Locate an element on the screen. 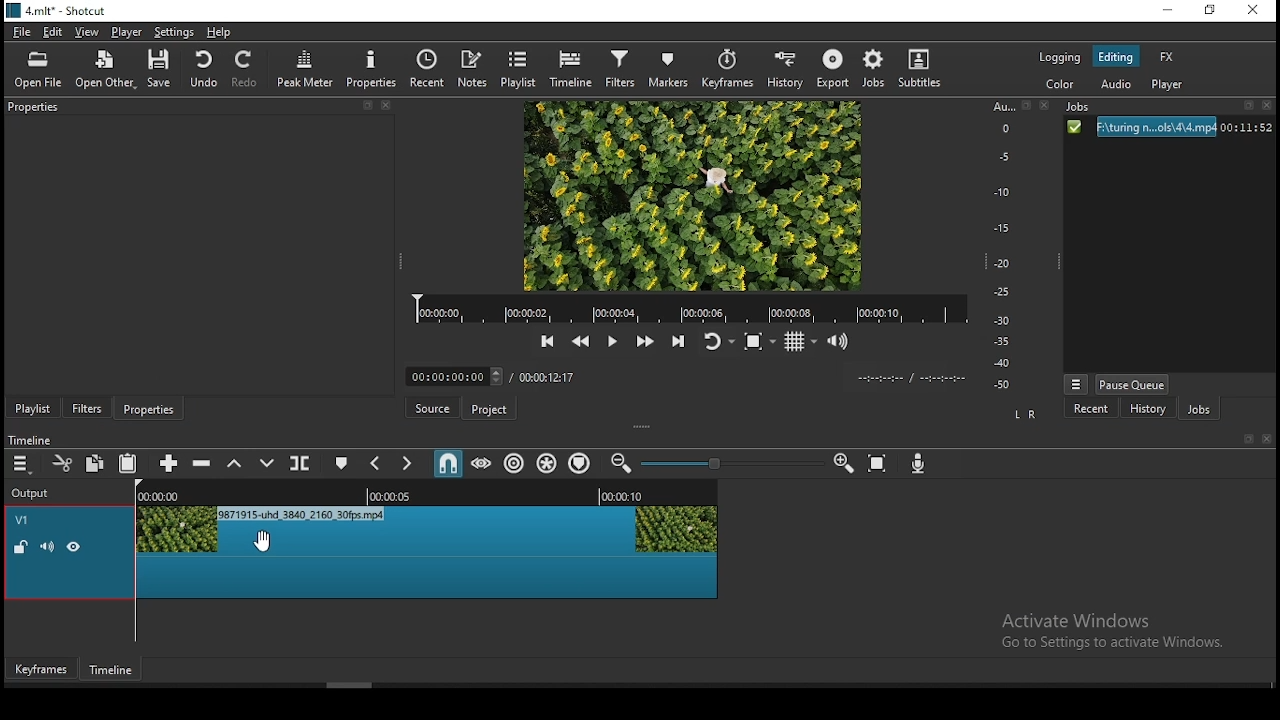 Image resolution: width=1280 pixels, height=720 pixels. color is located at coordinates (1062, 85).